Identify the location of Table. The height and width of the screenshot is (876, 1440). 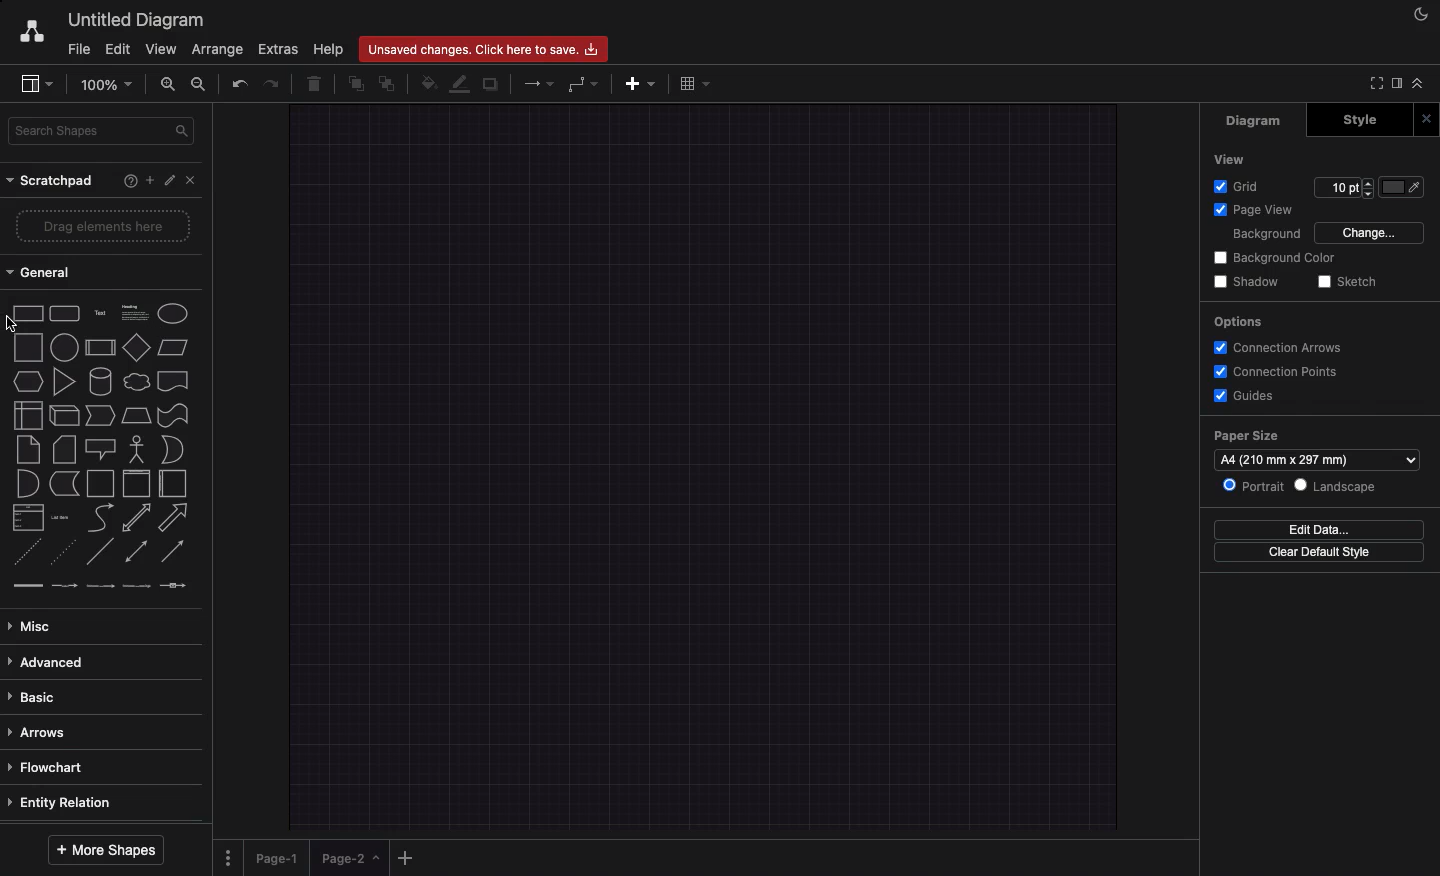
(692, 83).